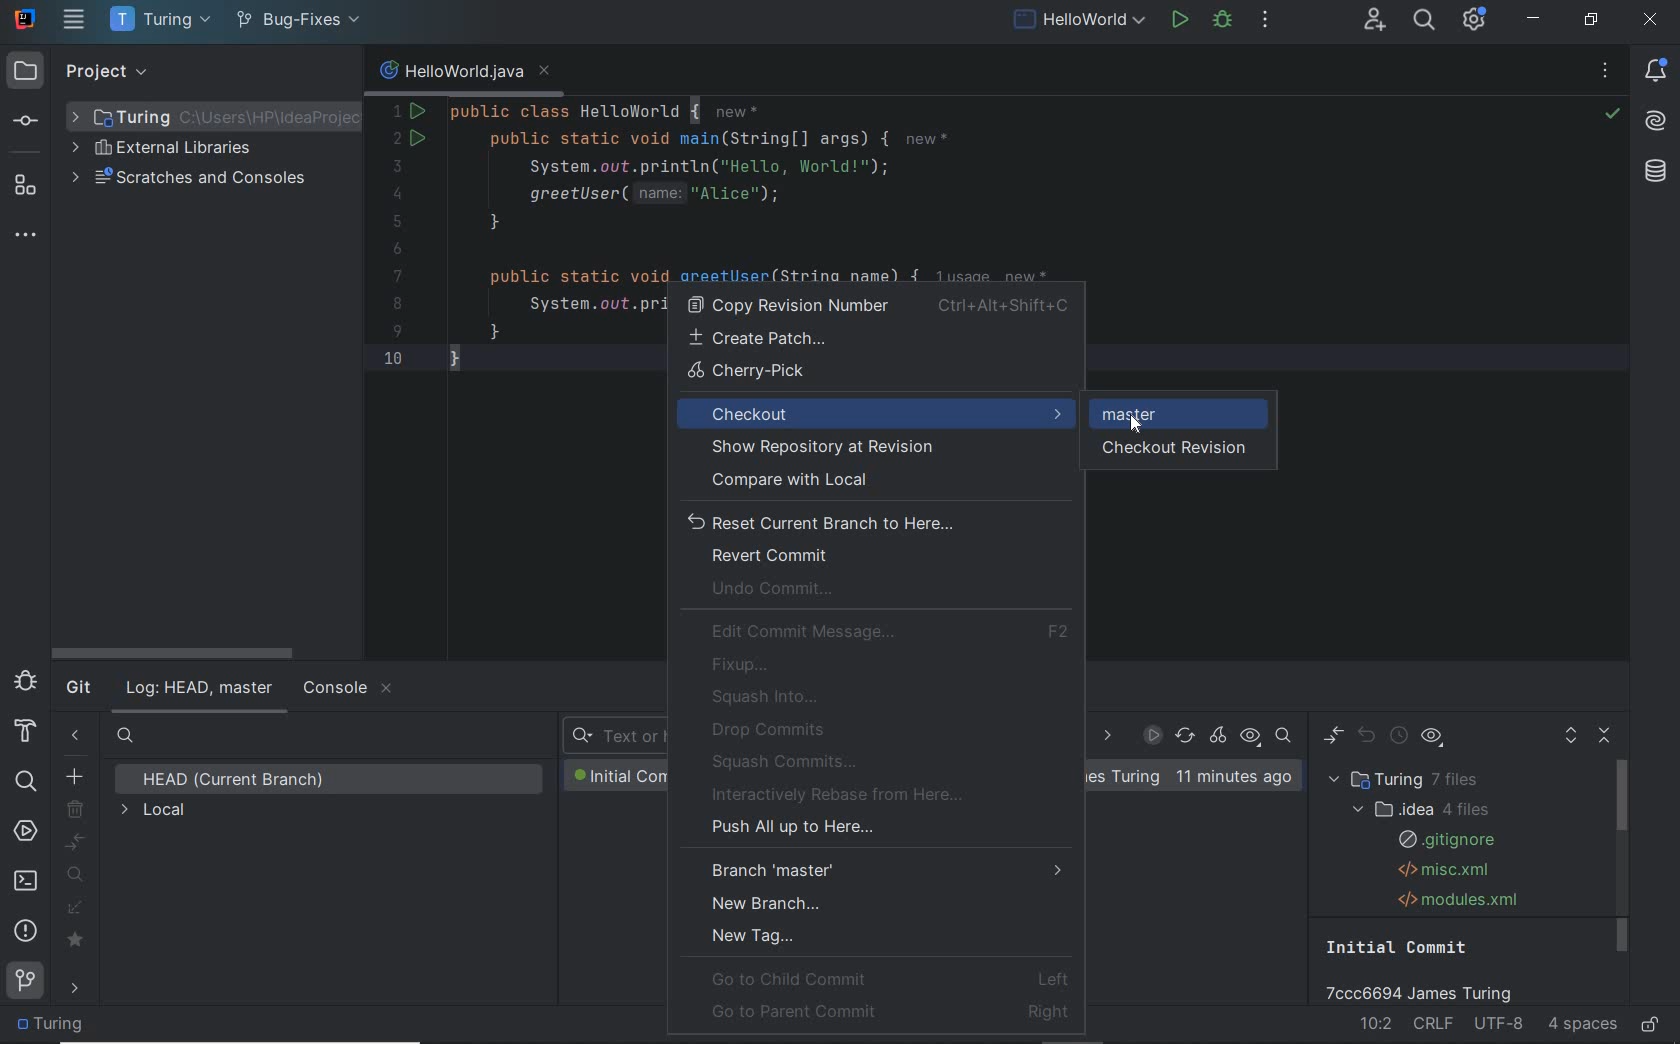  Describe the element at coordinates (875, 521) in the screenshot. I see `rest current branch to here` at that location.